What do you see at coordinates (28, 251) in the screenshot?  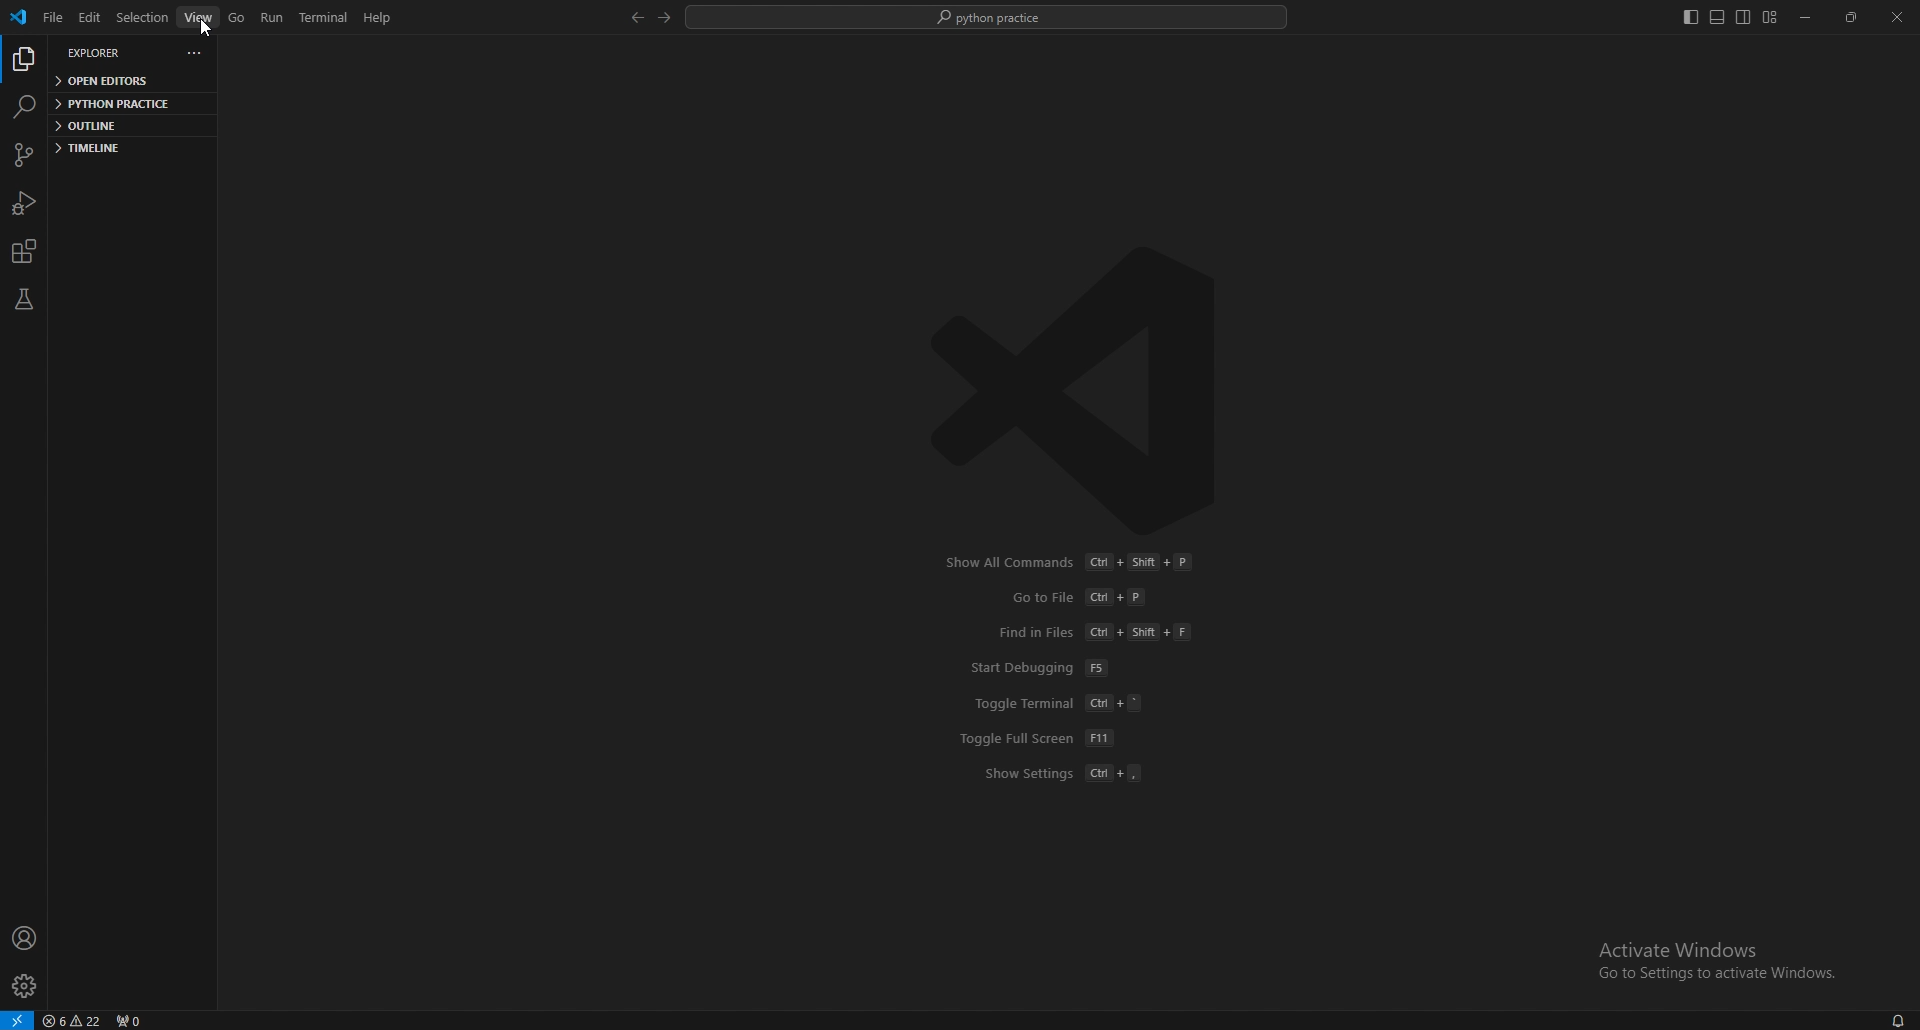 I see `extensions` at bounding box center [28, 251].